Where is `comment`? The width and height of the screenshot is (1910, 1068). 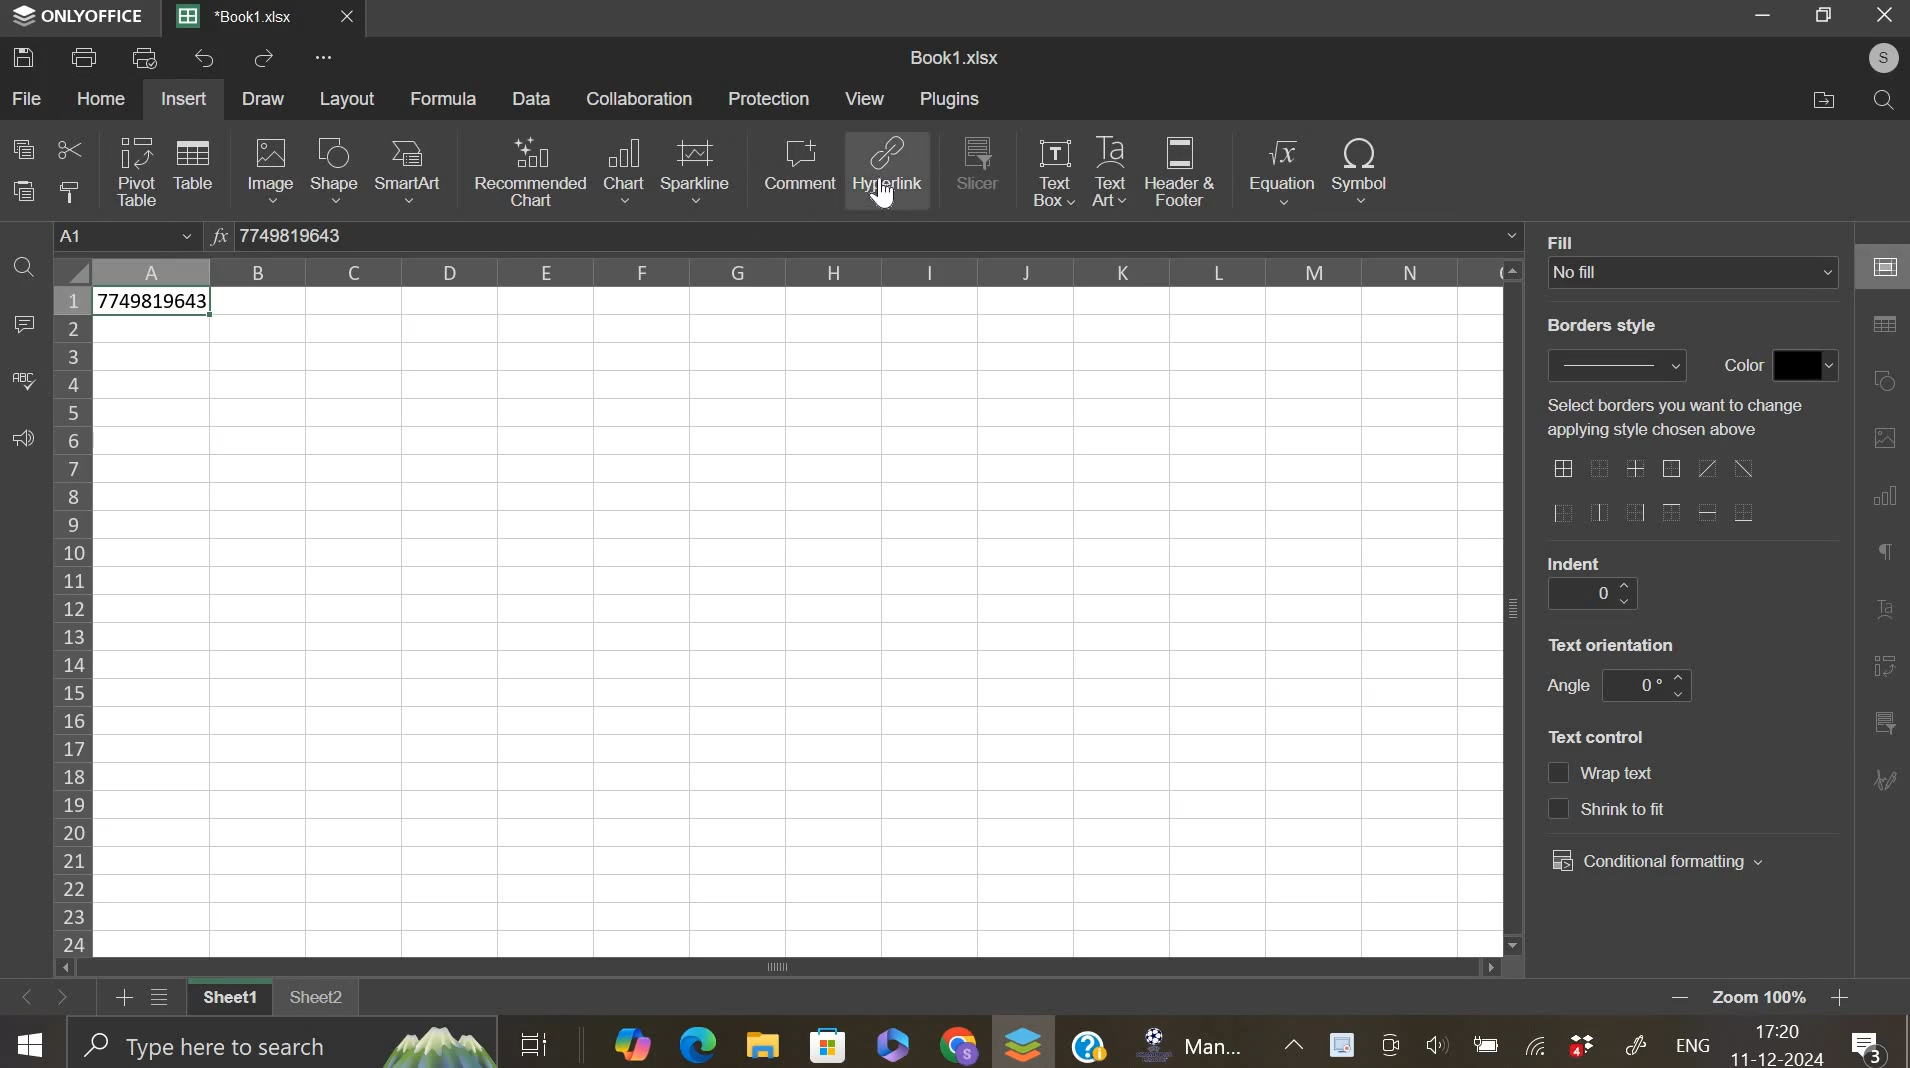
comment is located at coordinates (799, 164).